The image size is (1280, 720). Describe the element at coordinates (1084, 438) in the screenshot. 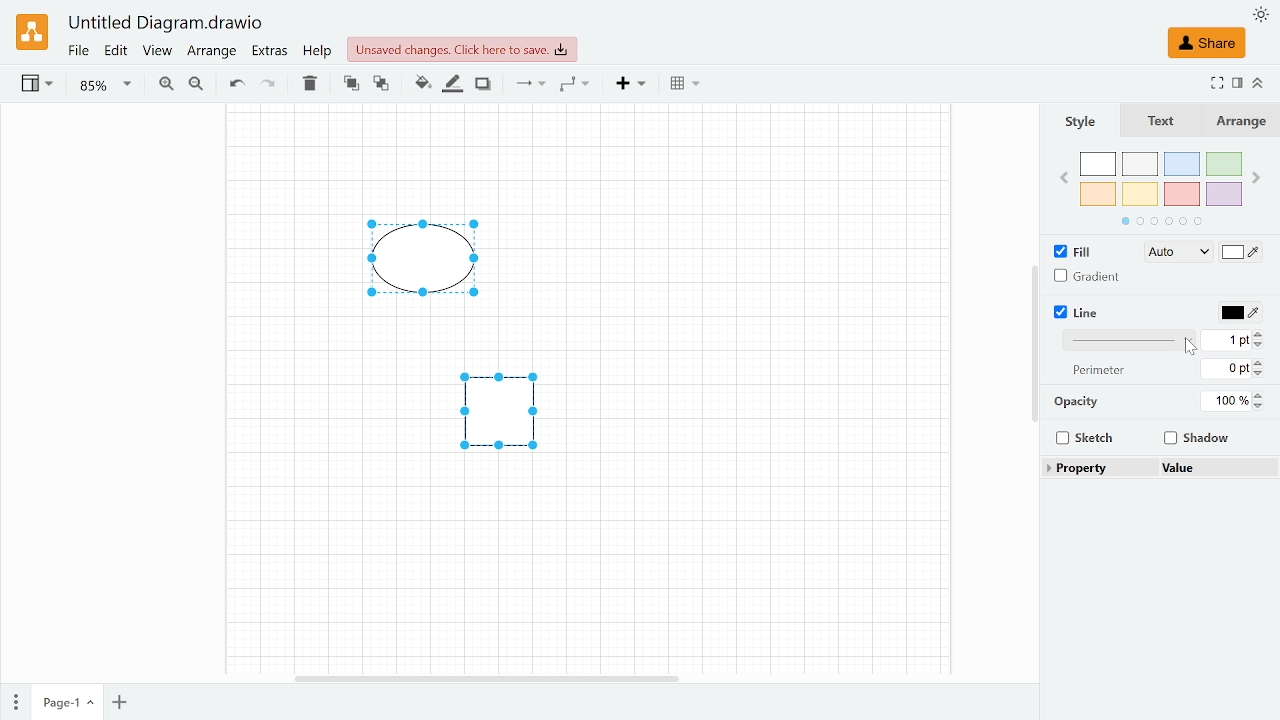

I see `Sketch` at that location.